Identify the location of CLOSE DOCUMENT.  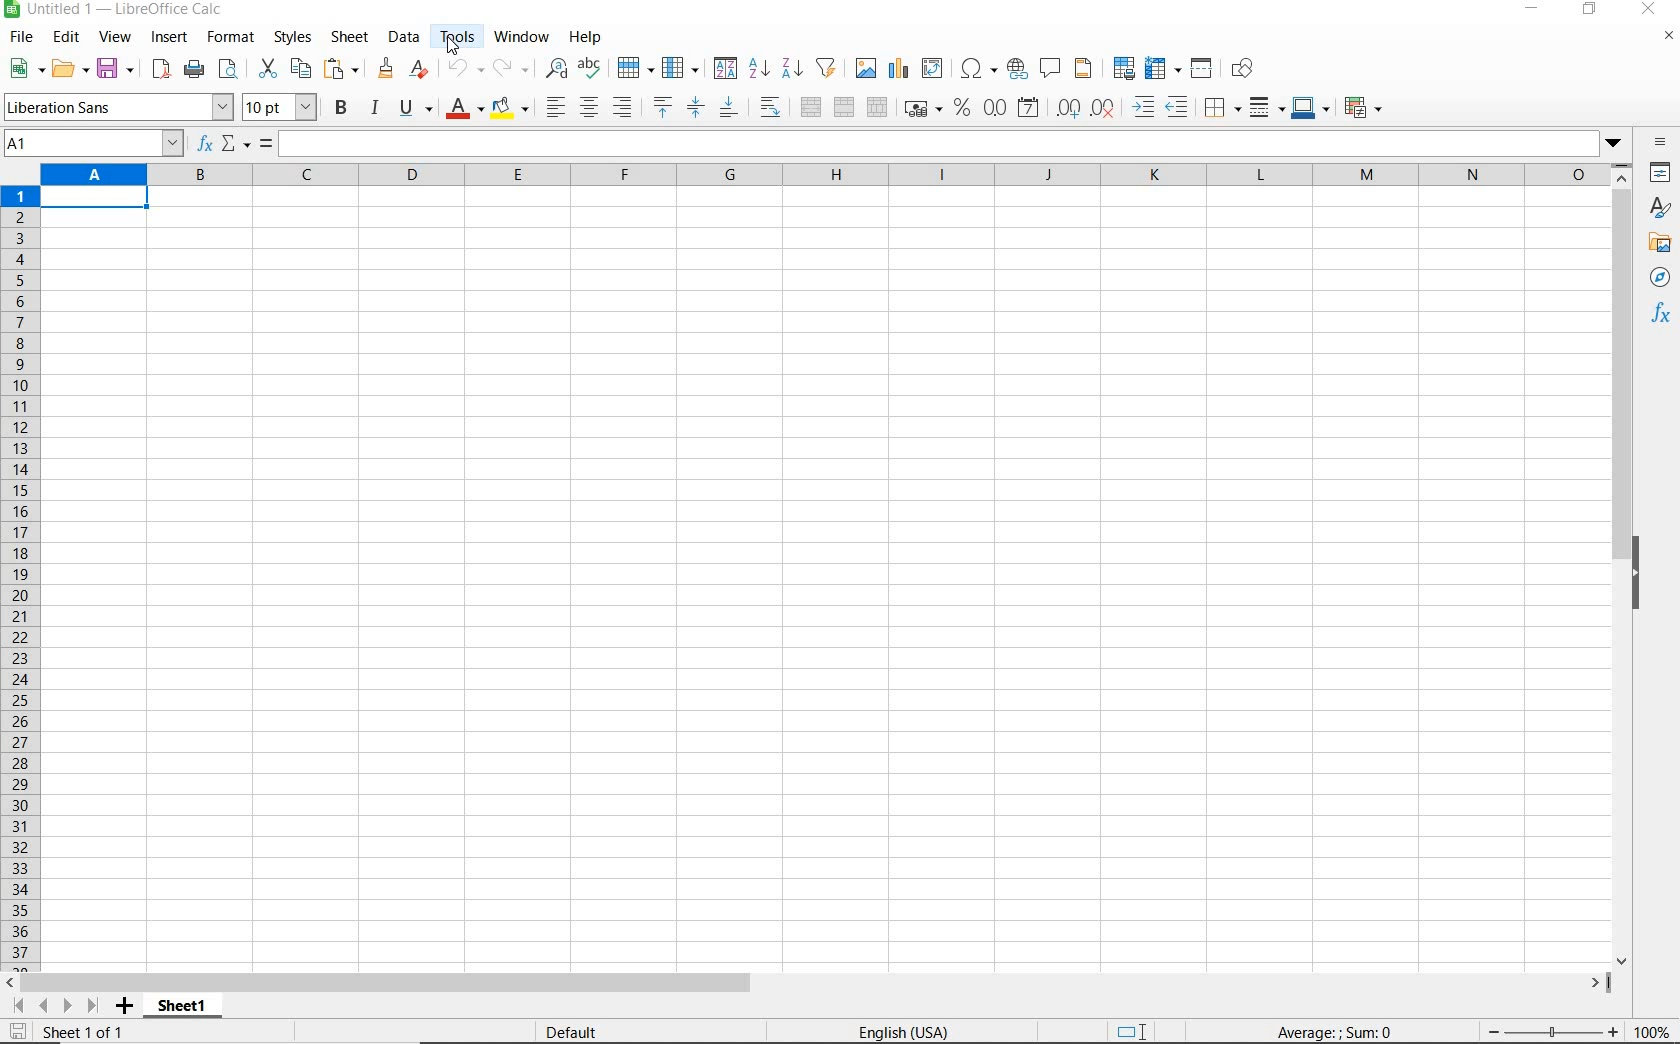
(1668, 37).